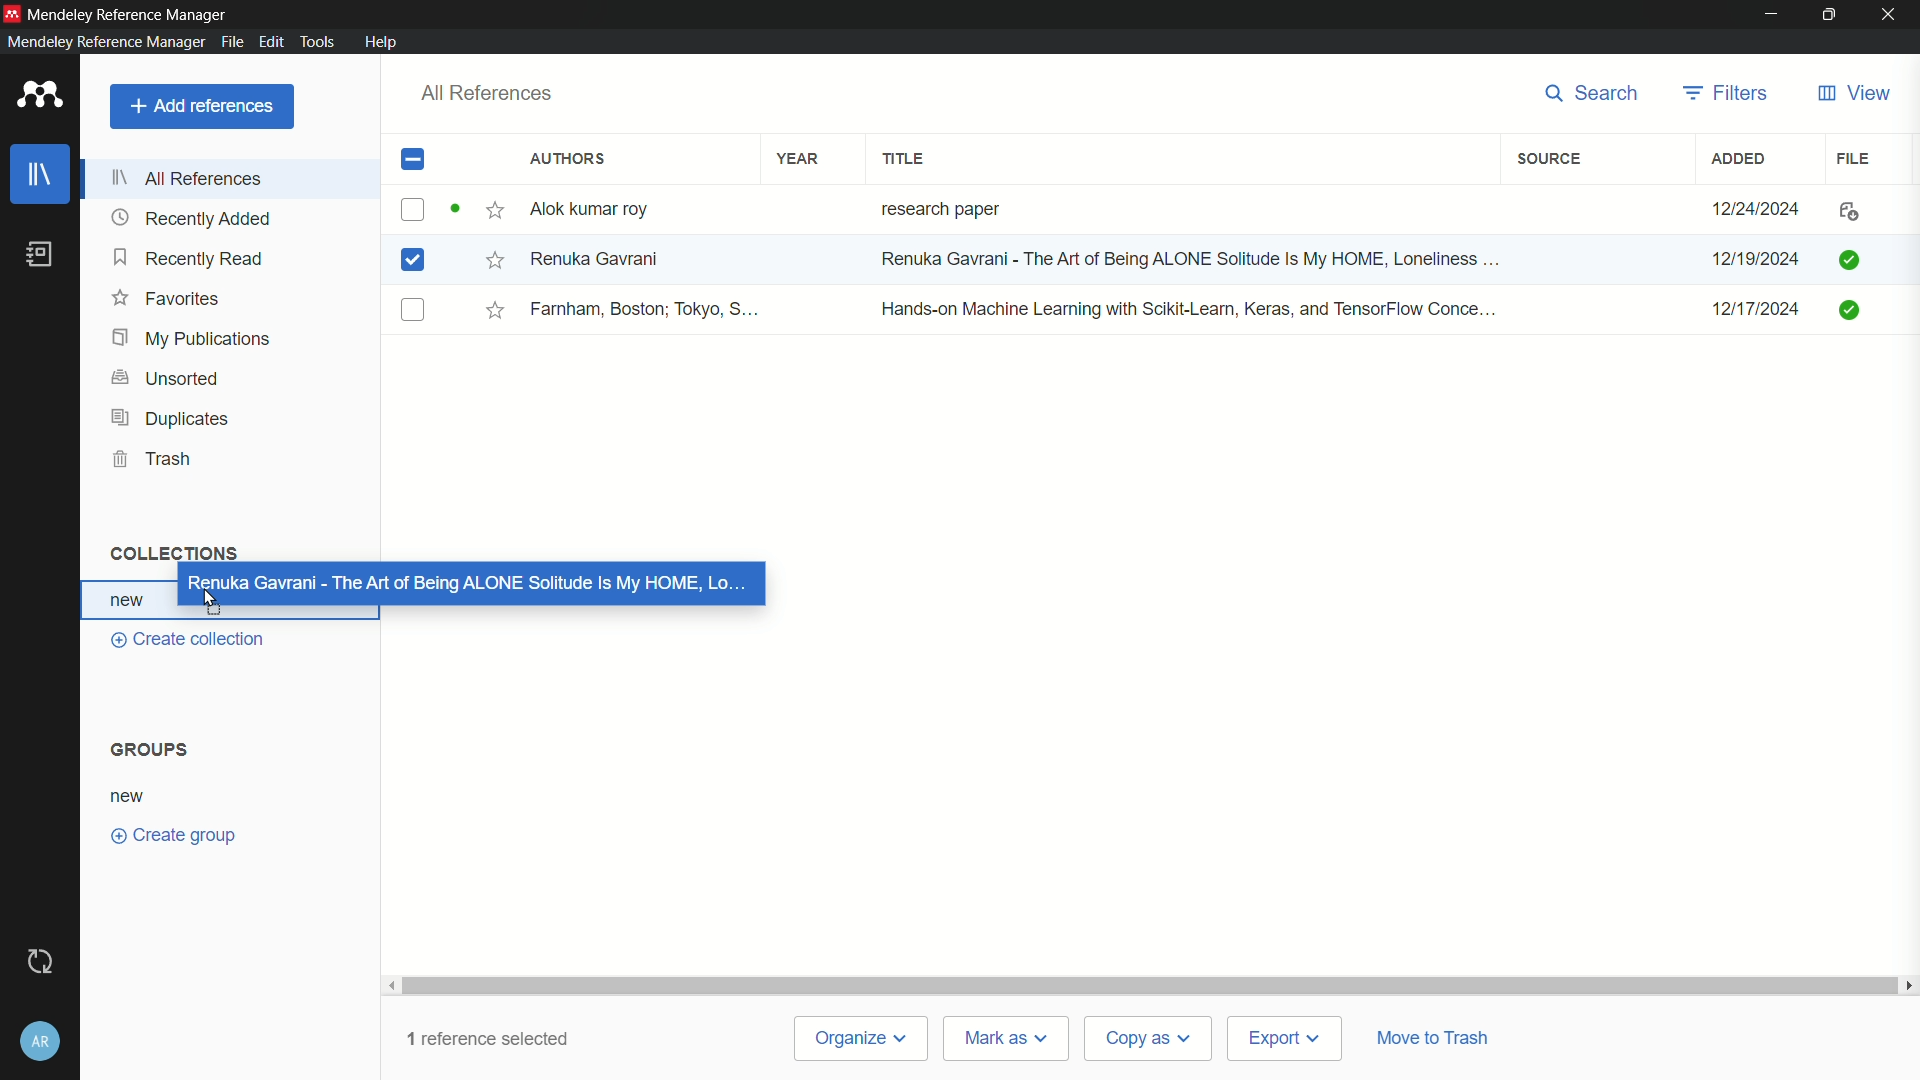 The width and height of the screenshot is (1920, 1080). I want to click on 12/17/2024, so click(1744, 309).